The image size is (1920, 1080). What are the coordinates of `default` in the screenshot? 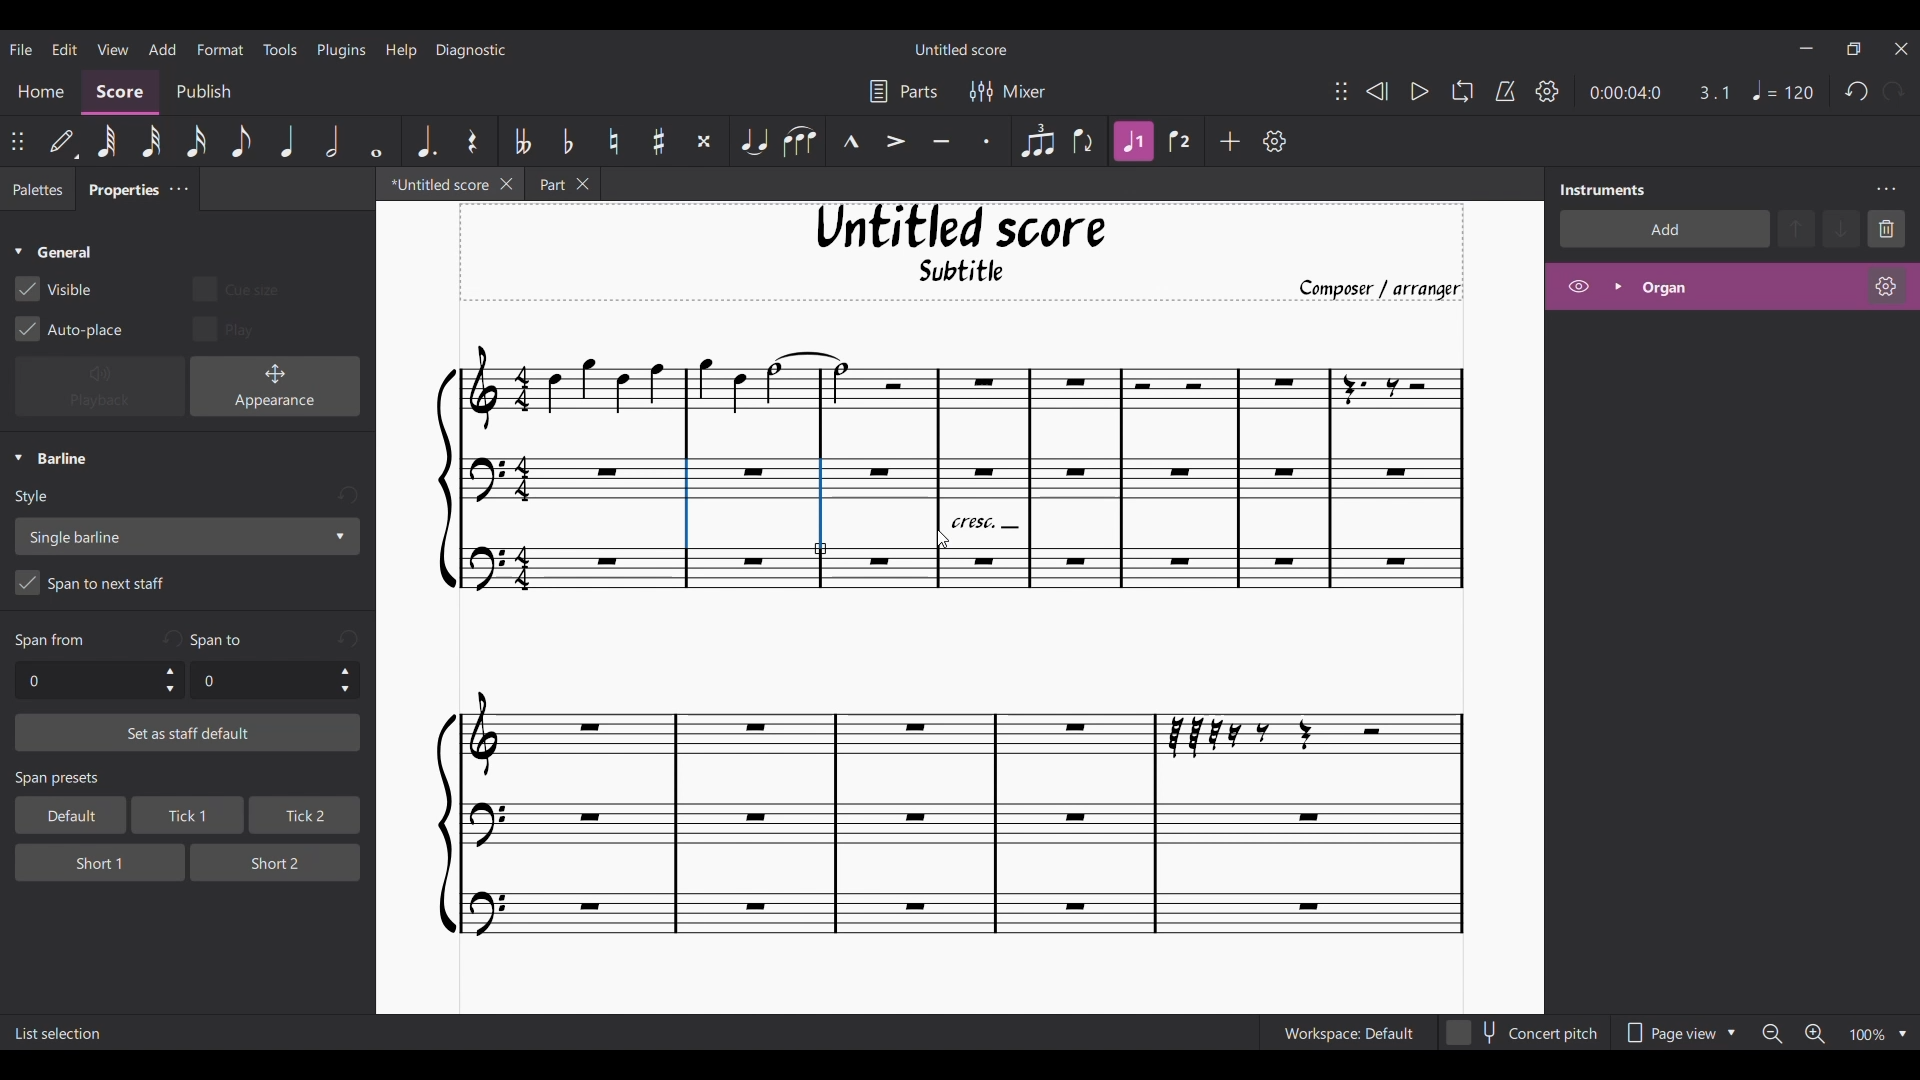 It's located at (64, 815).